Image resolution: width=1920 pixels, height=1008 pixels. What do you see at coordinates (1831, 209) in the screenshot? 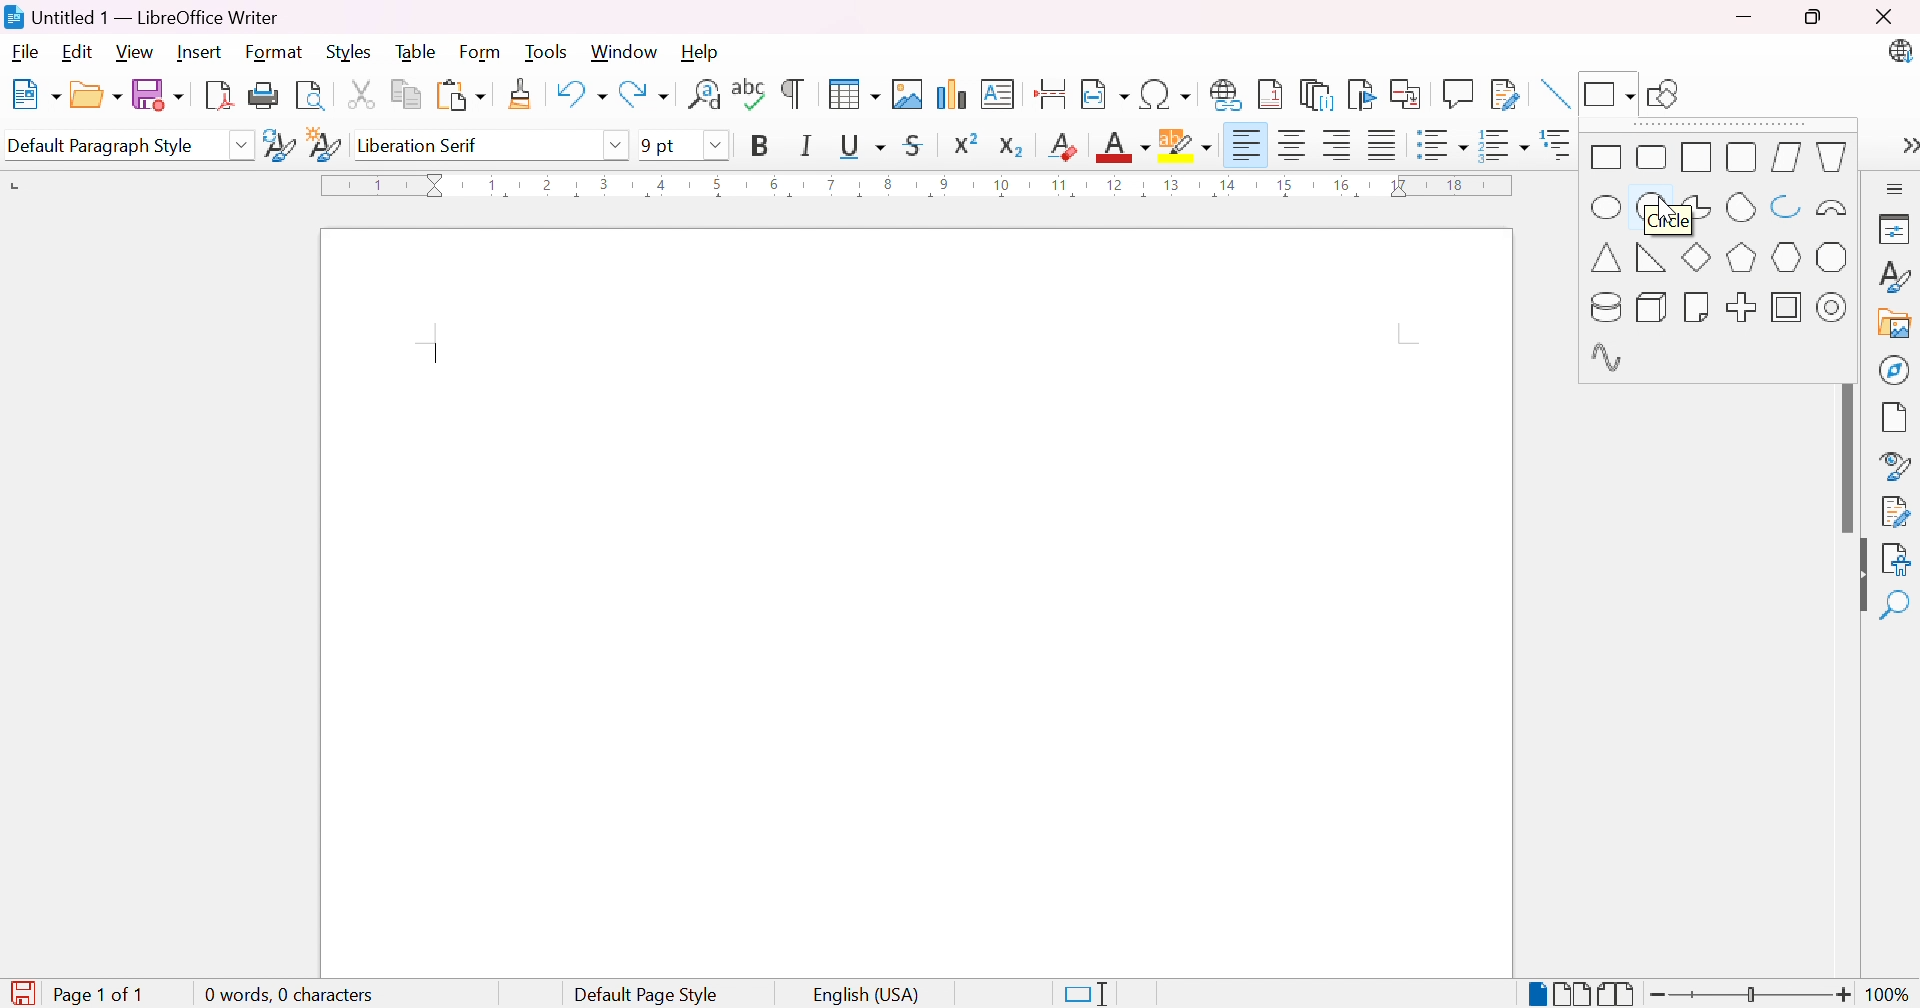
I see `Block arc` at bounding box center [1831, 209].